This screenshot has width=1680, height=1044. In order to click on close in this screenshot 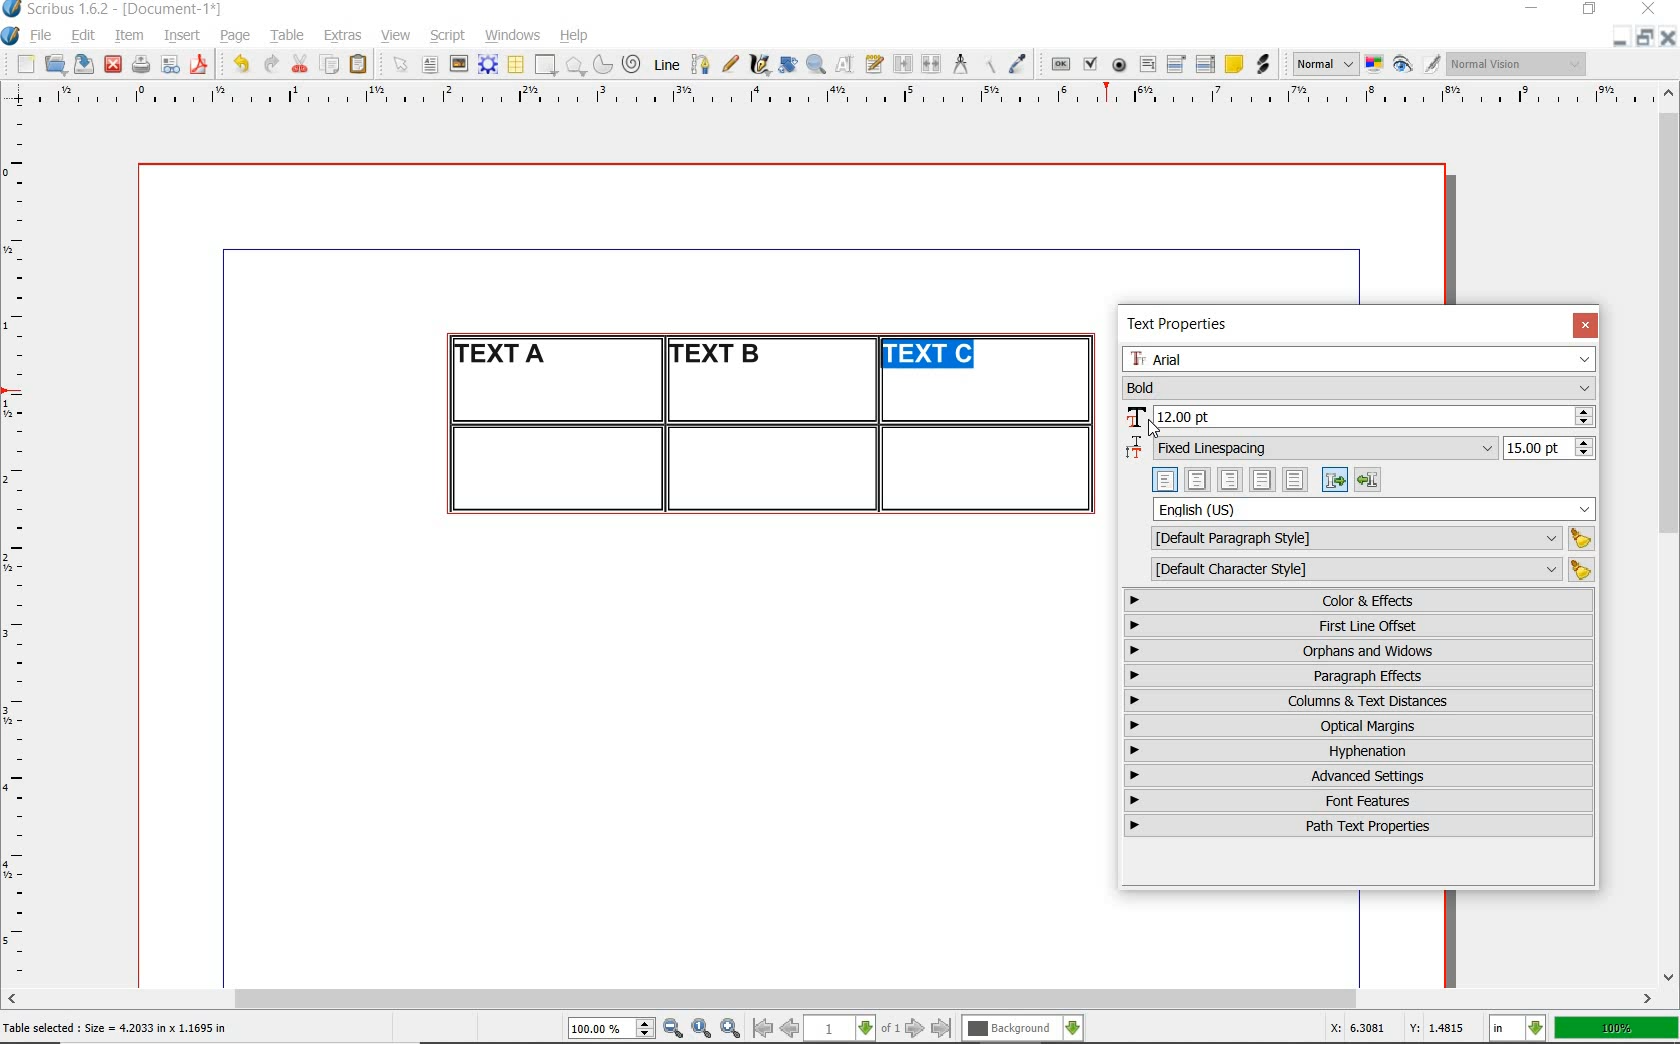, I will do `click(1585, 325)`.